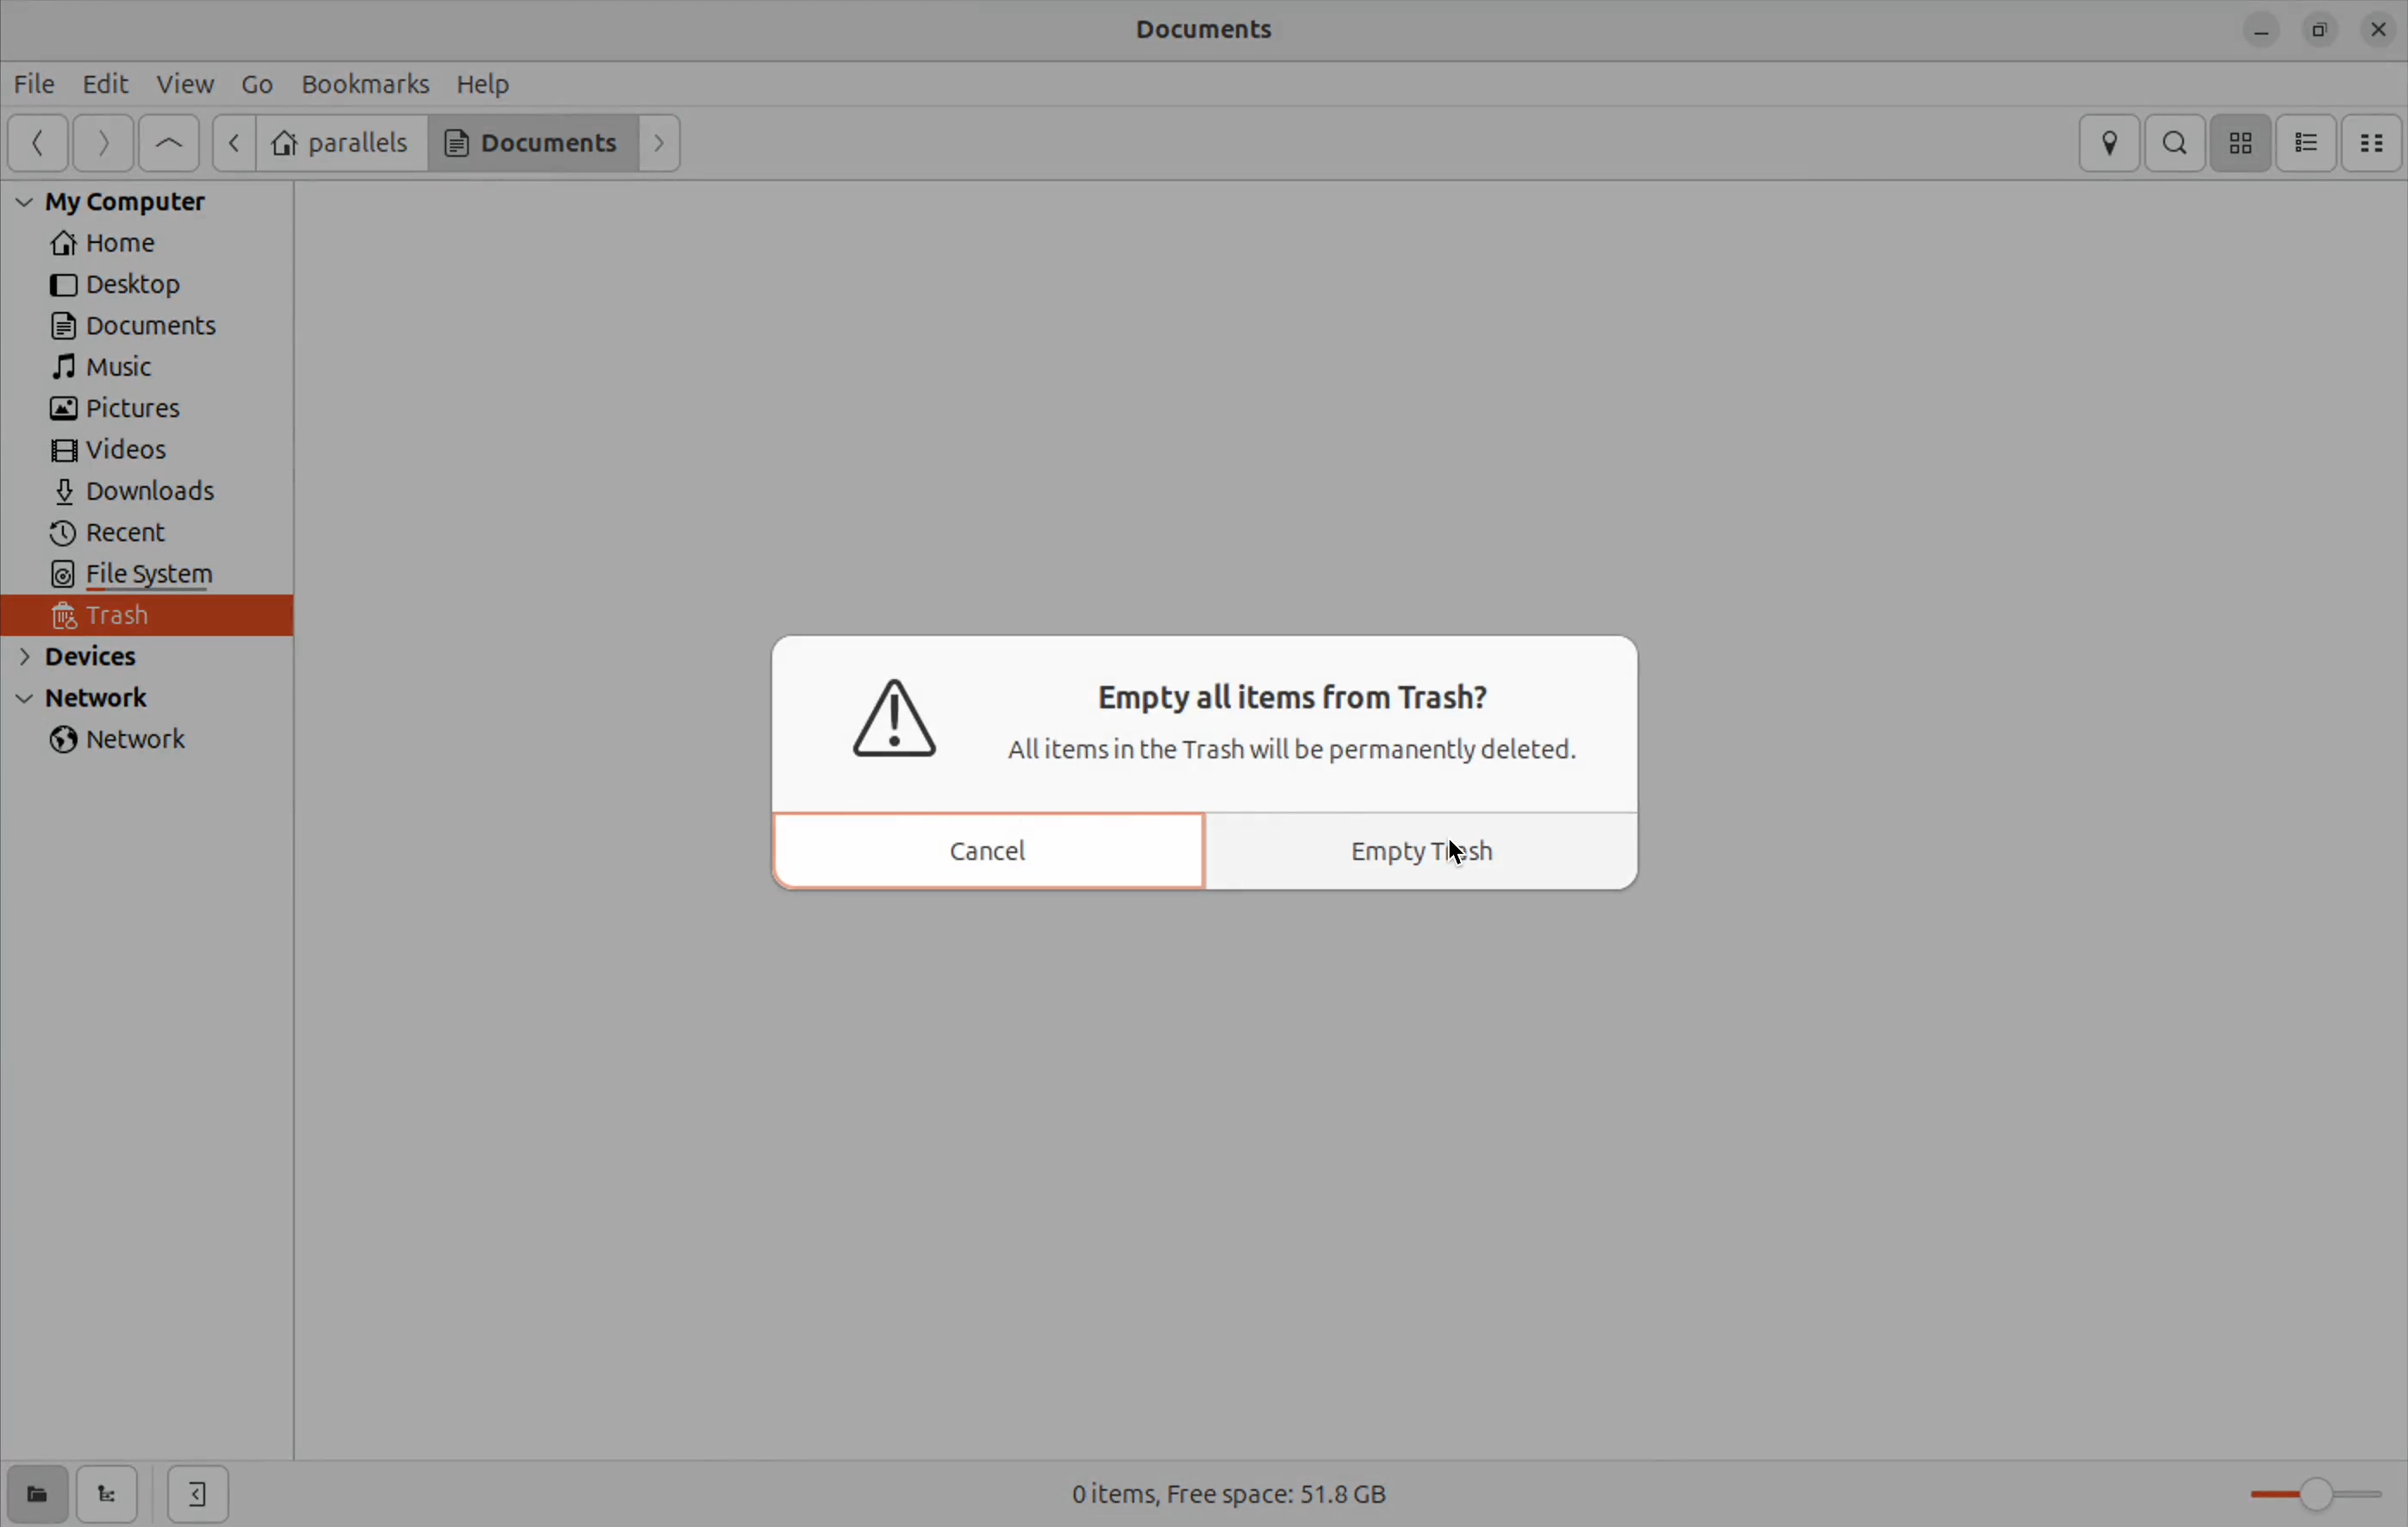 The image size is (2408, 1527). I want to click on close, so click(2377, 31).